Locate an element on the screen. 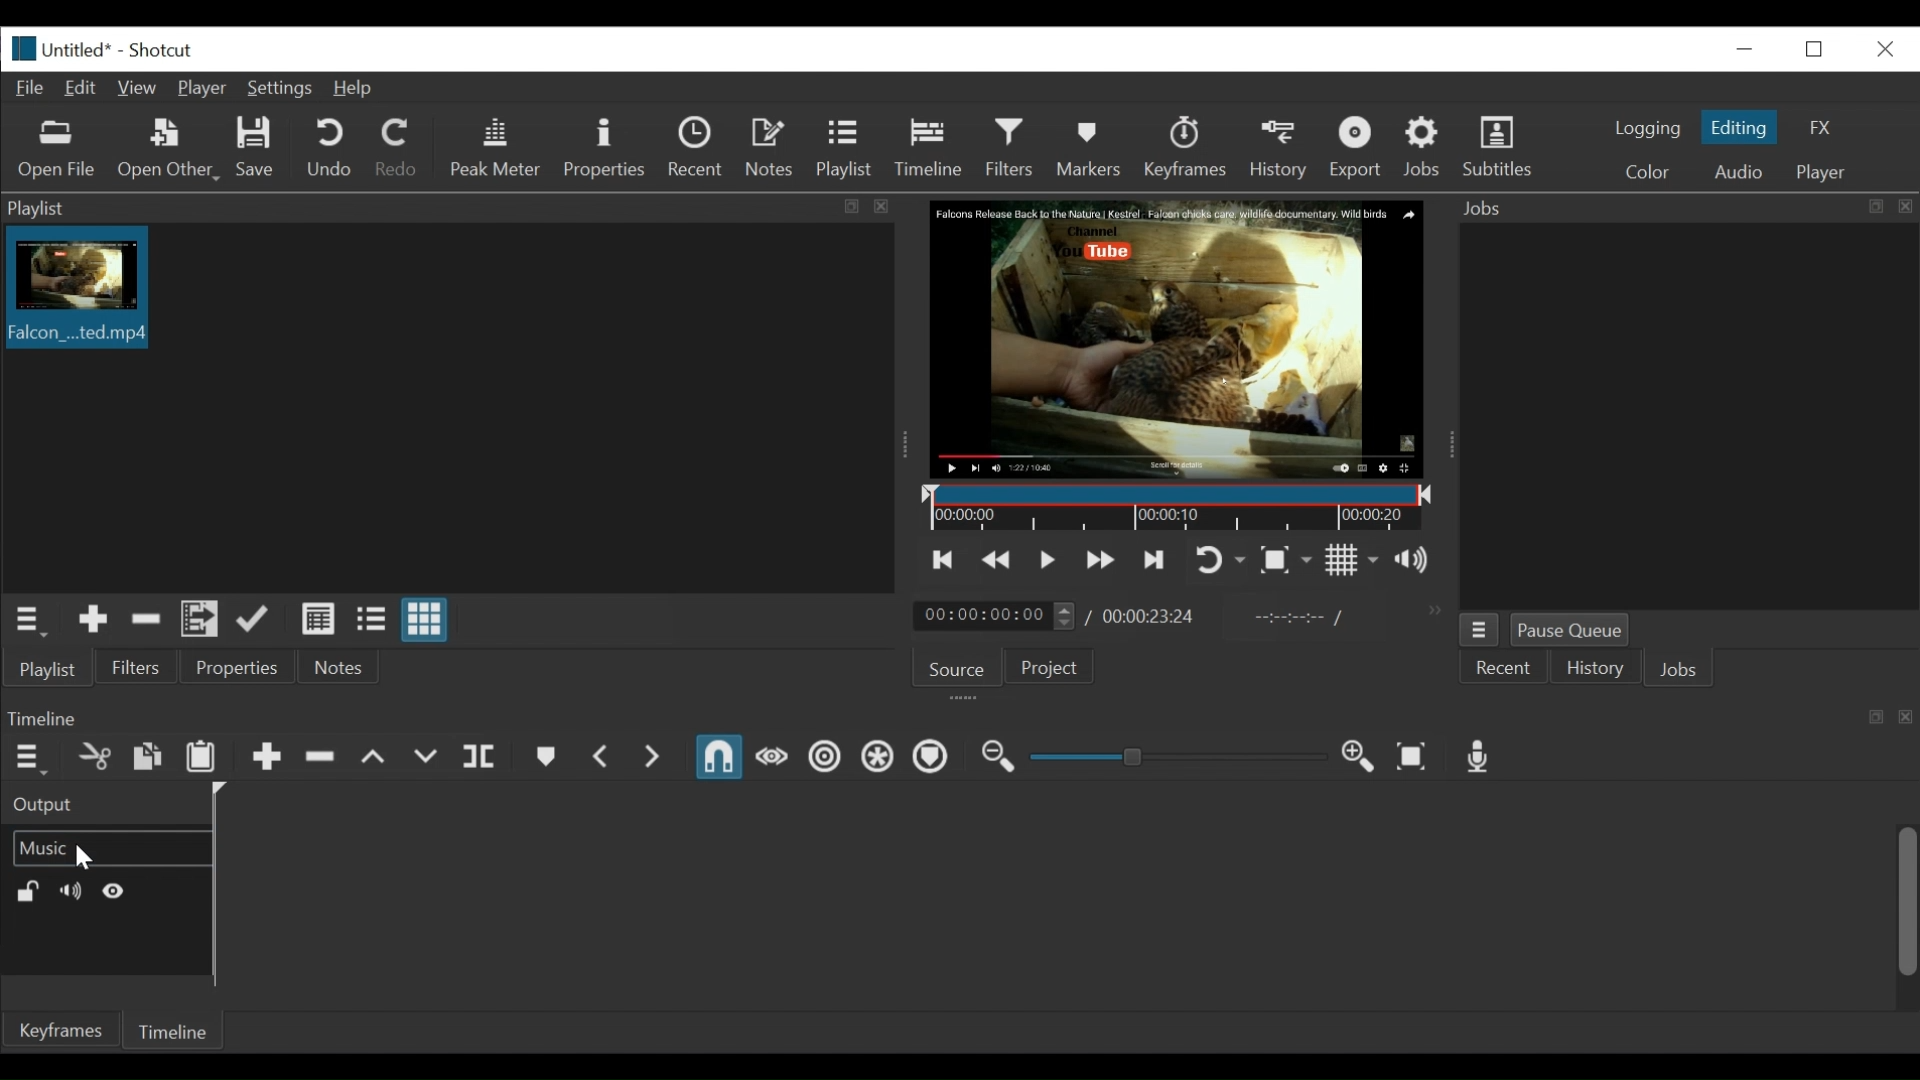  Next Marker is located at coordinates (653, 758).